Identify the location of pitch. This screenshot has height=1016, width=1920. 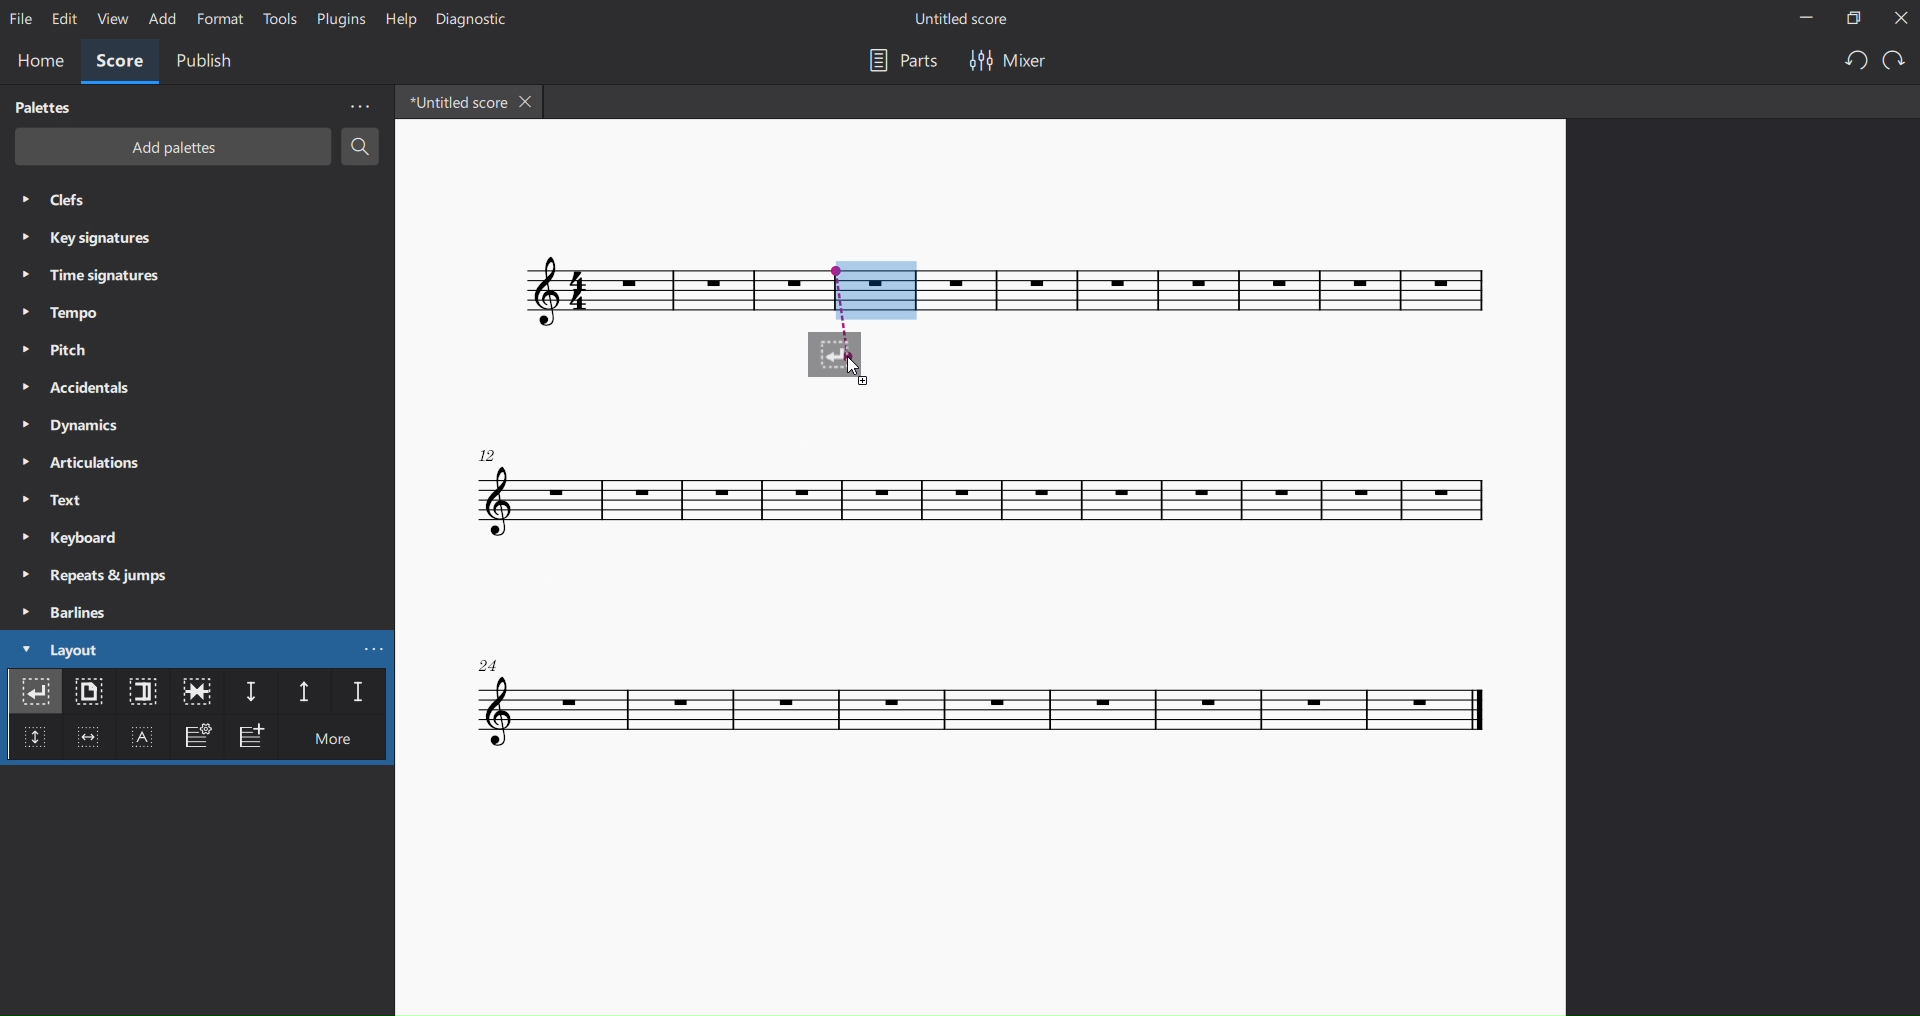
(63, 351).